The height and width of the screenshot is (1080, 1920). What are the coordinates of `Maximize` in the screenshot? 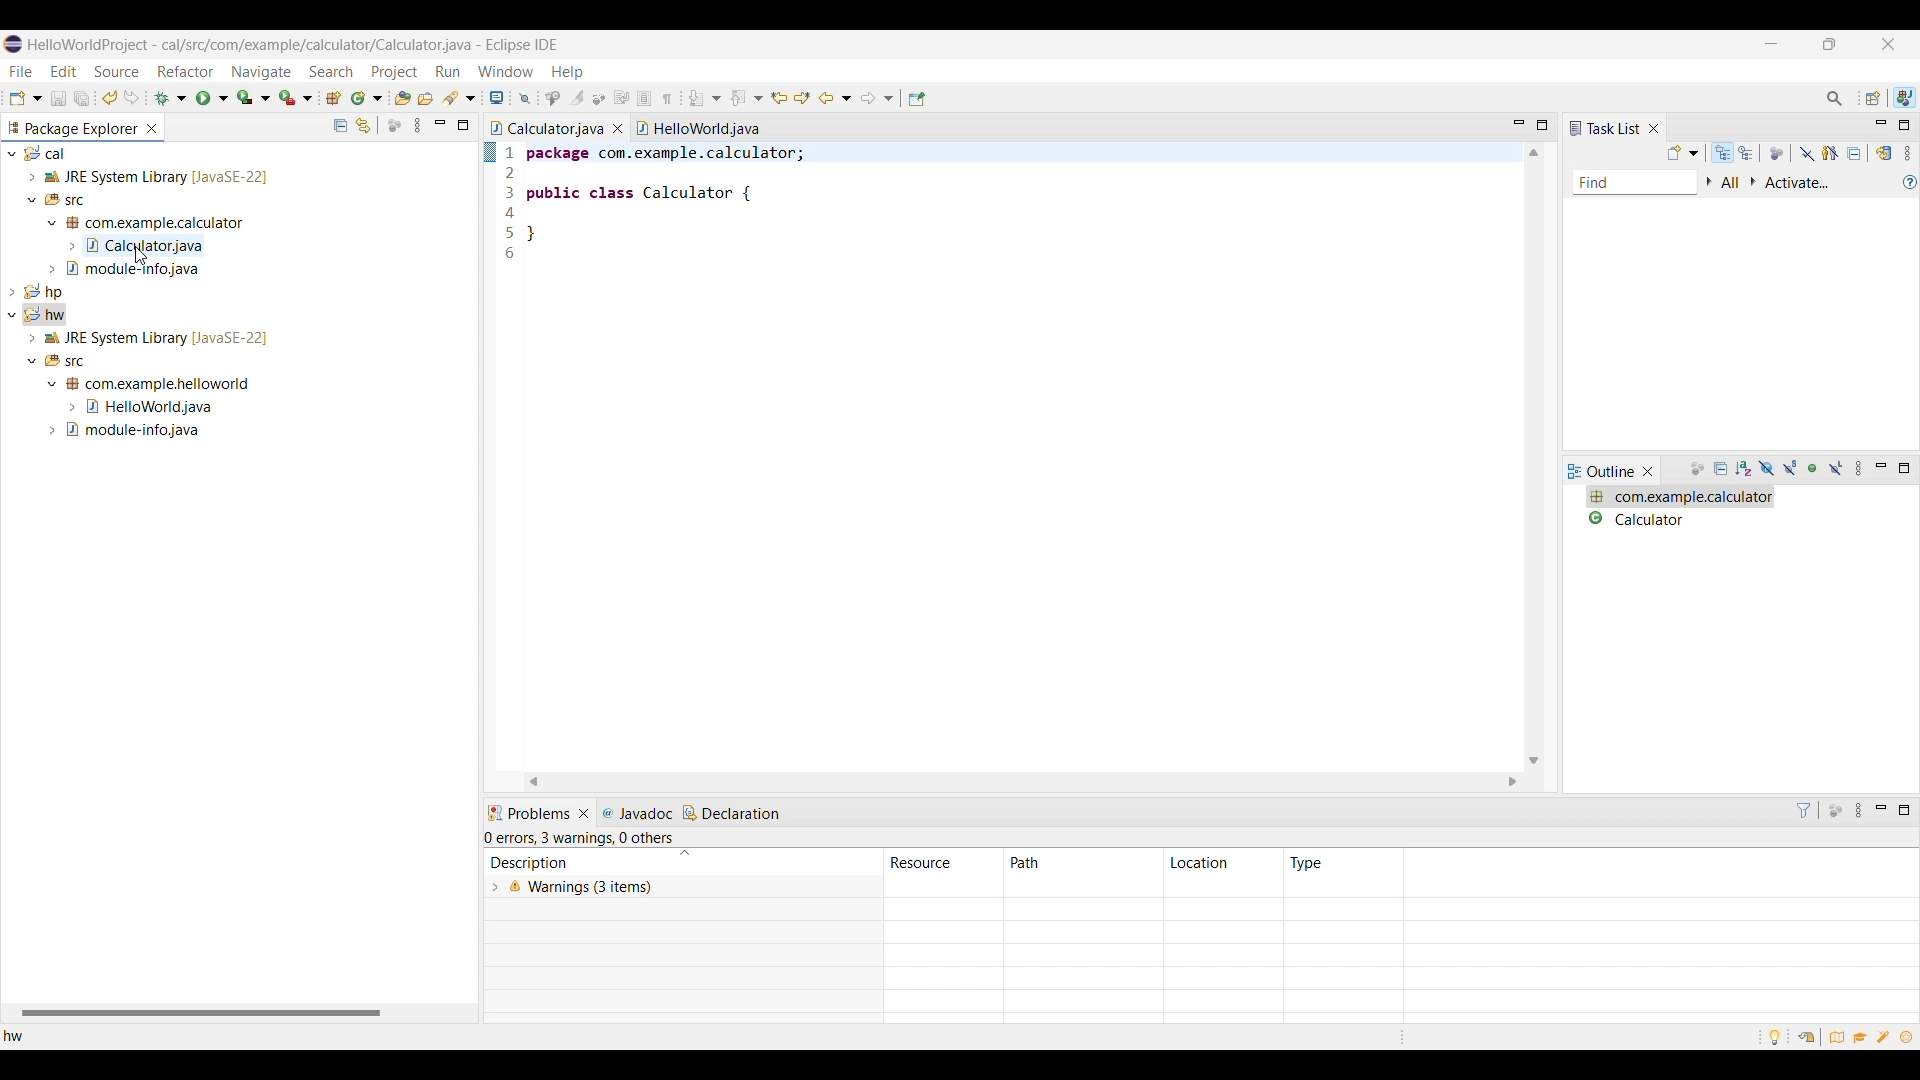 It's located at (463, 125).